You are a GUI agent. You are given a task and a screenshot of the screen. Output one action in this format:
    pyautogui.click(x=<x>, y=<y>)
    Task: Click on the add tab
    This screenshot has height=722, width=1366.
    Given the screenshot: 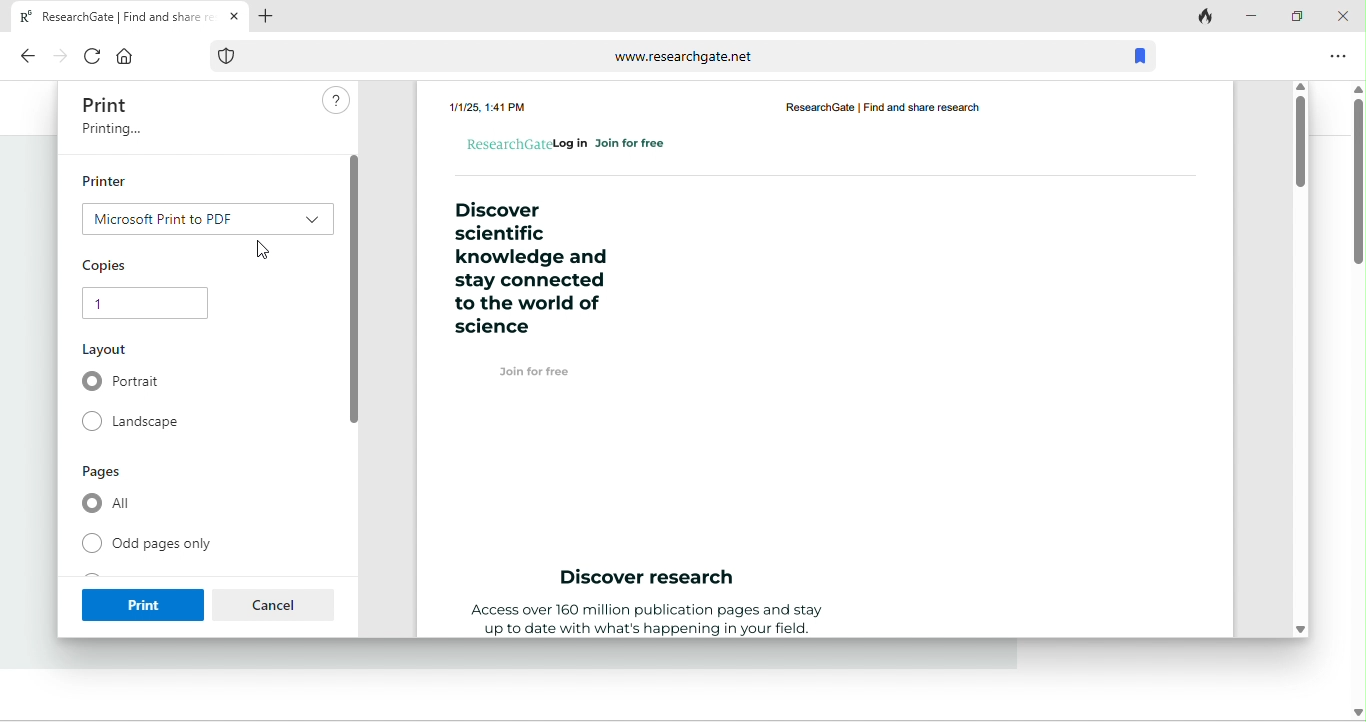 What is the action you would take?
    pyautogui.click(x=274, y=17)
    